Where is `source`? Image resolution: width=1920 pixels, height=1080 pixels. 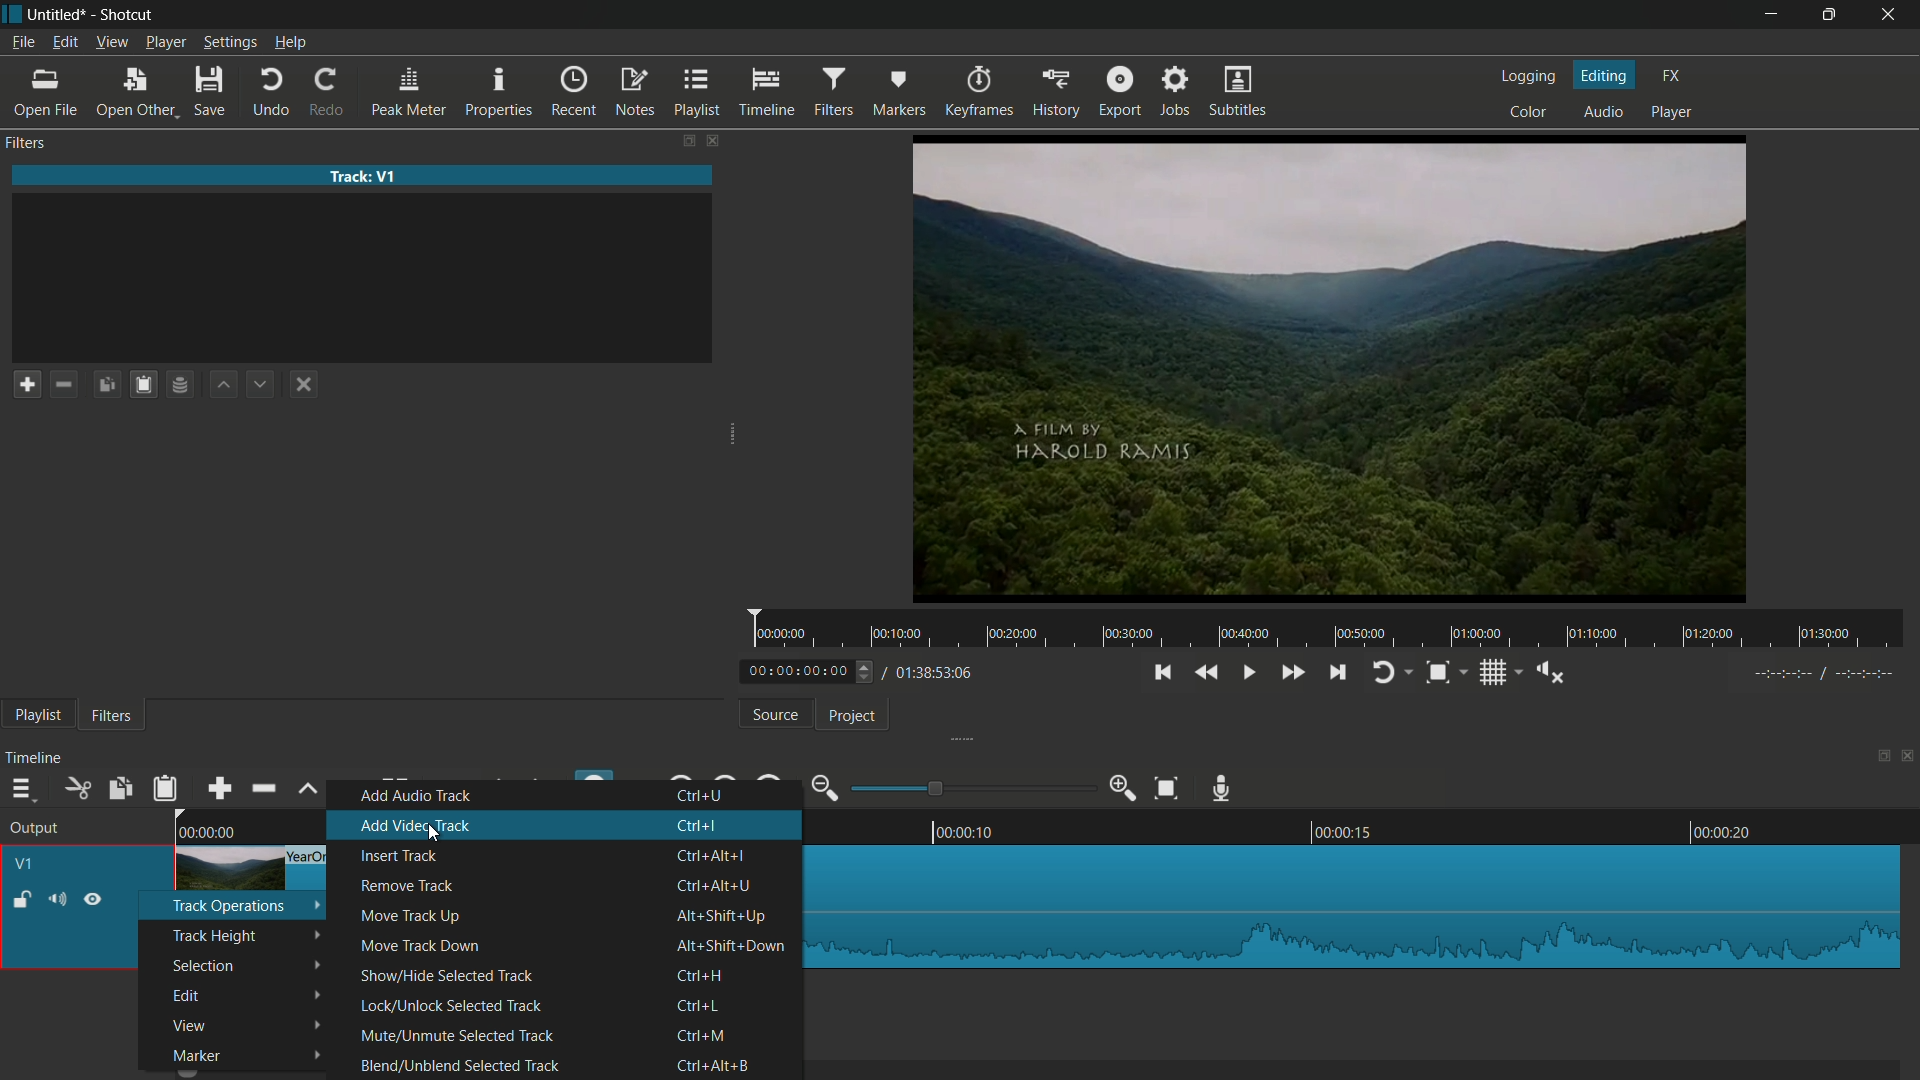 source is located at coordinates (776, 715).